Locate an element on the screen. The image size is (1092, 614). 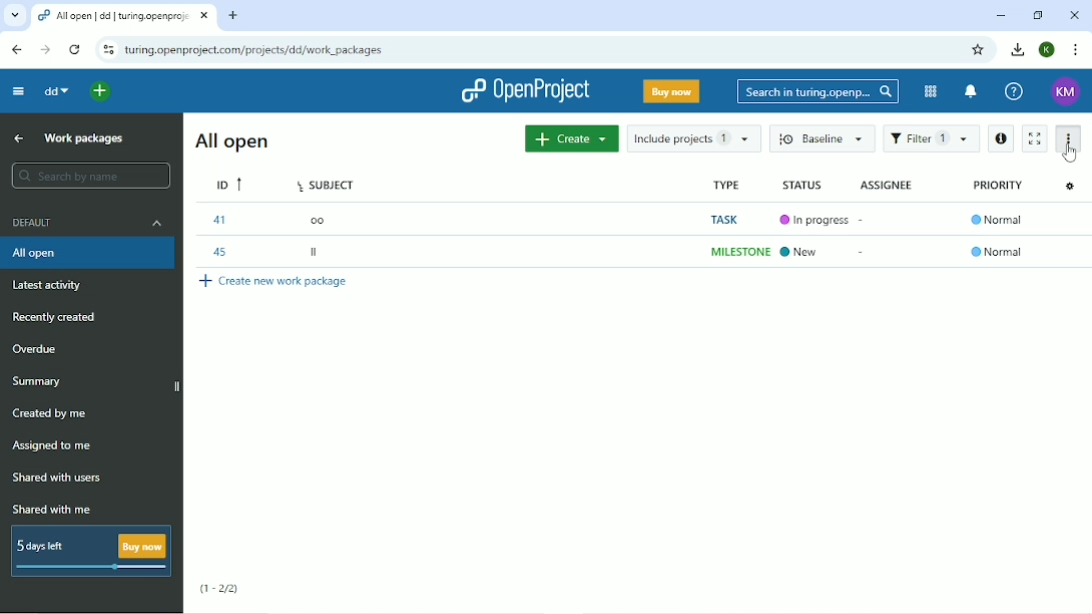
More actions is located at coordinates (1067, 145).